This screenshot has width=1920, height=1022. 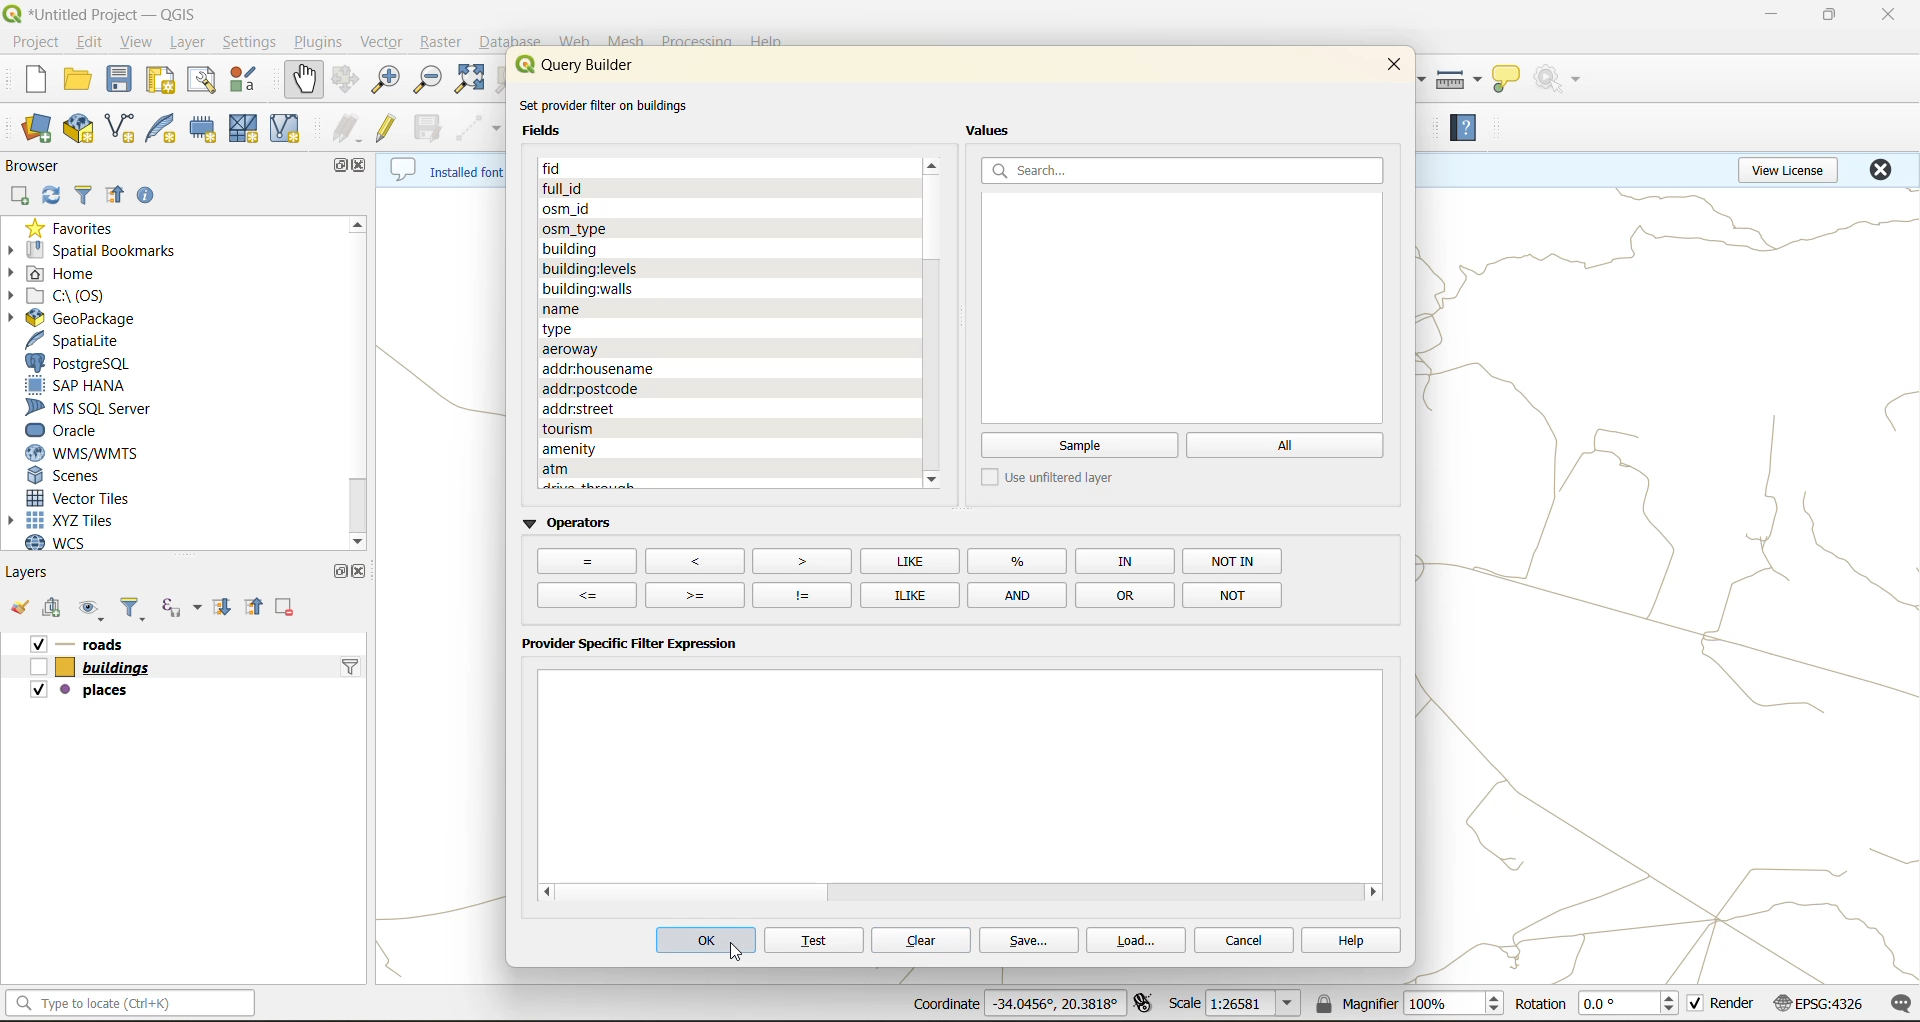 What do you see at coordinates (768, 893) in the screenshot?
I see `scroll bar` at bounding box center [768, 893].